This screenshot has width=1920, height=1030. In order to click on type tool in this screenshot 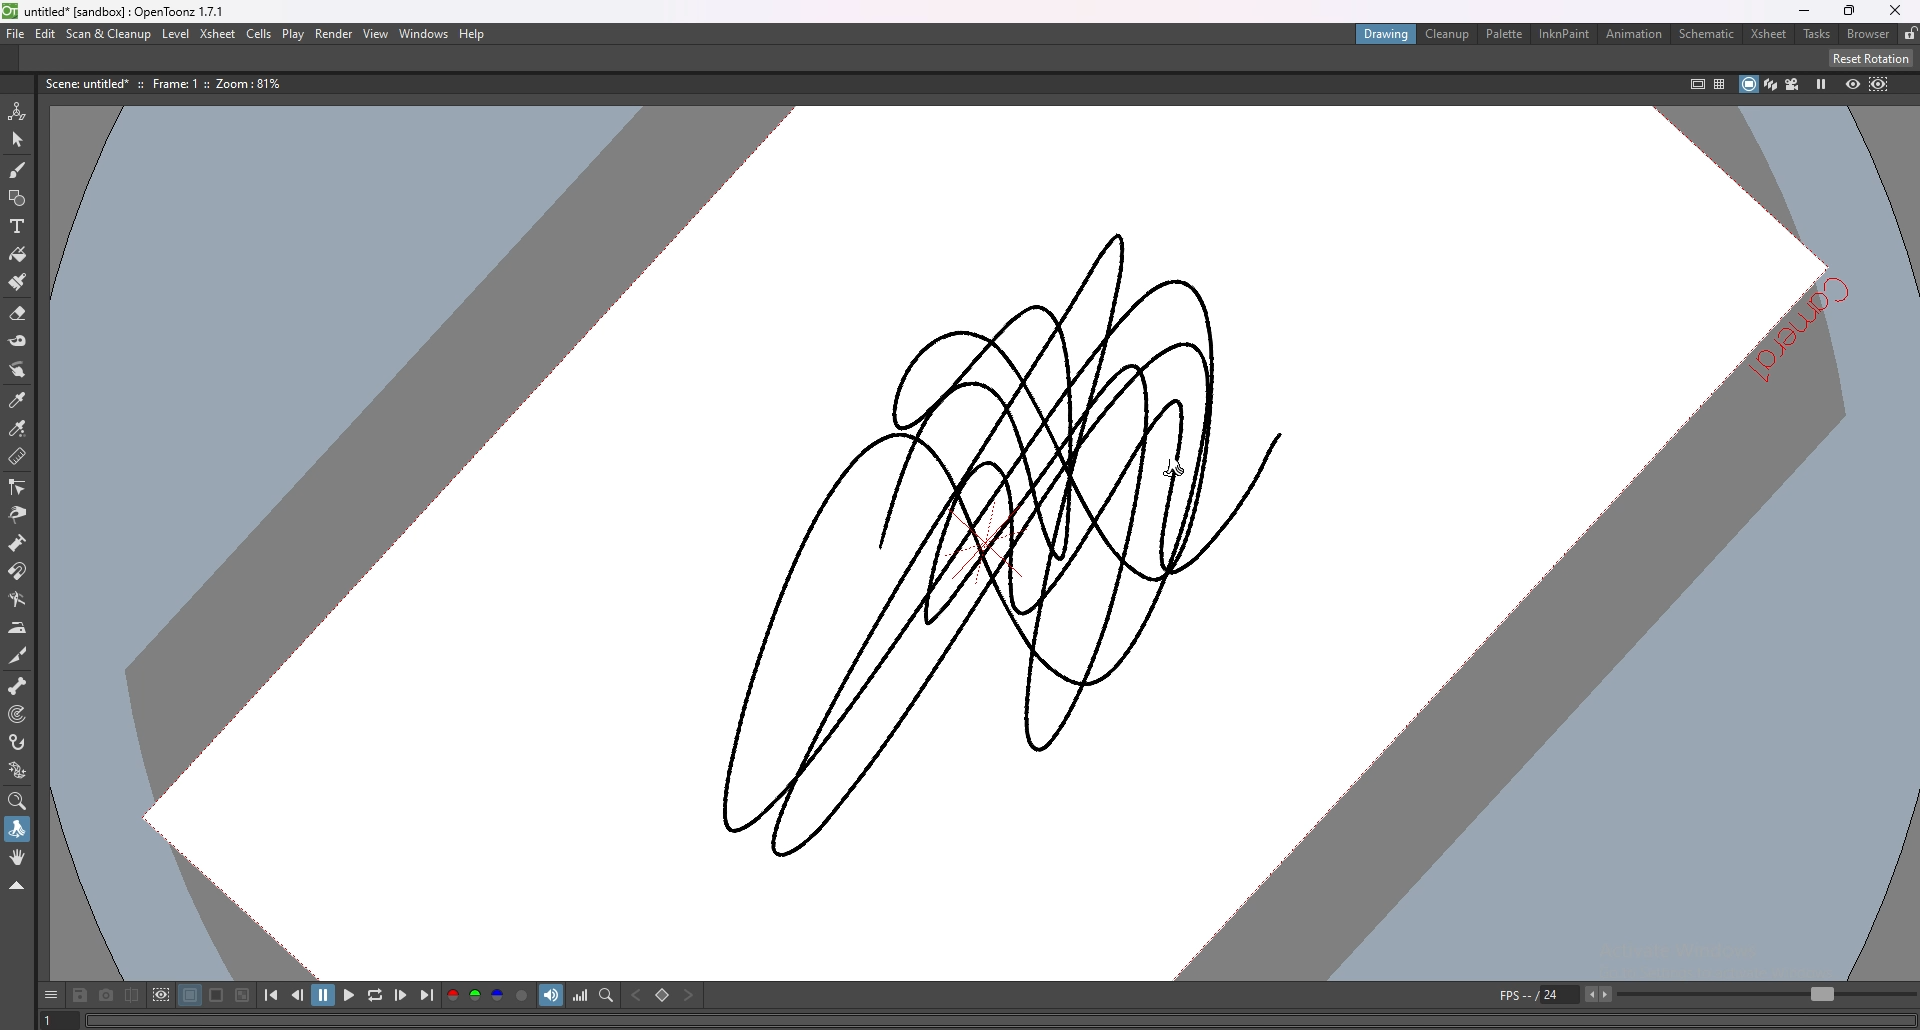, I will do `click(17, 225)`.